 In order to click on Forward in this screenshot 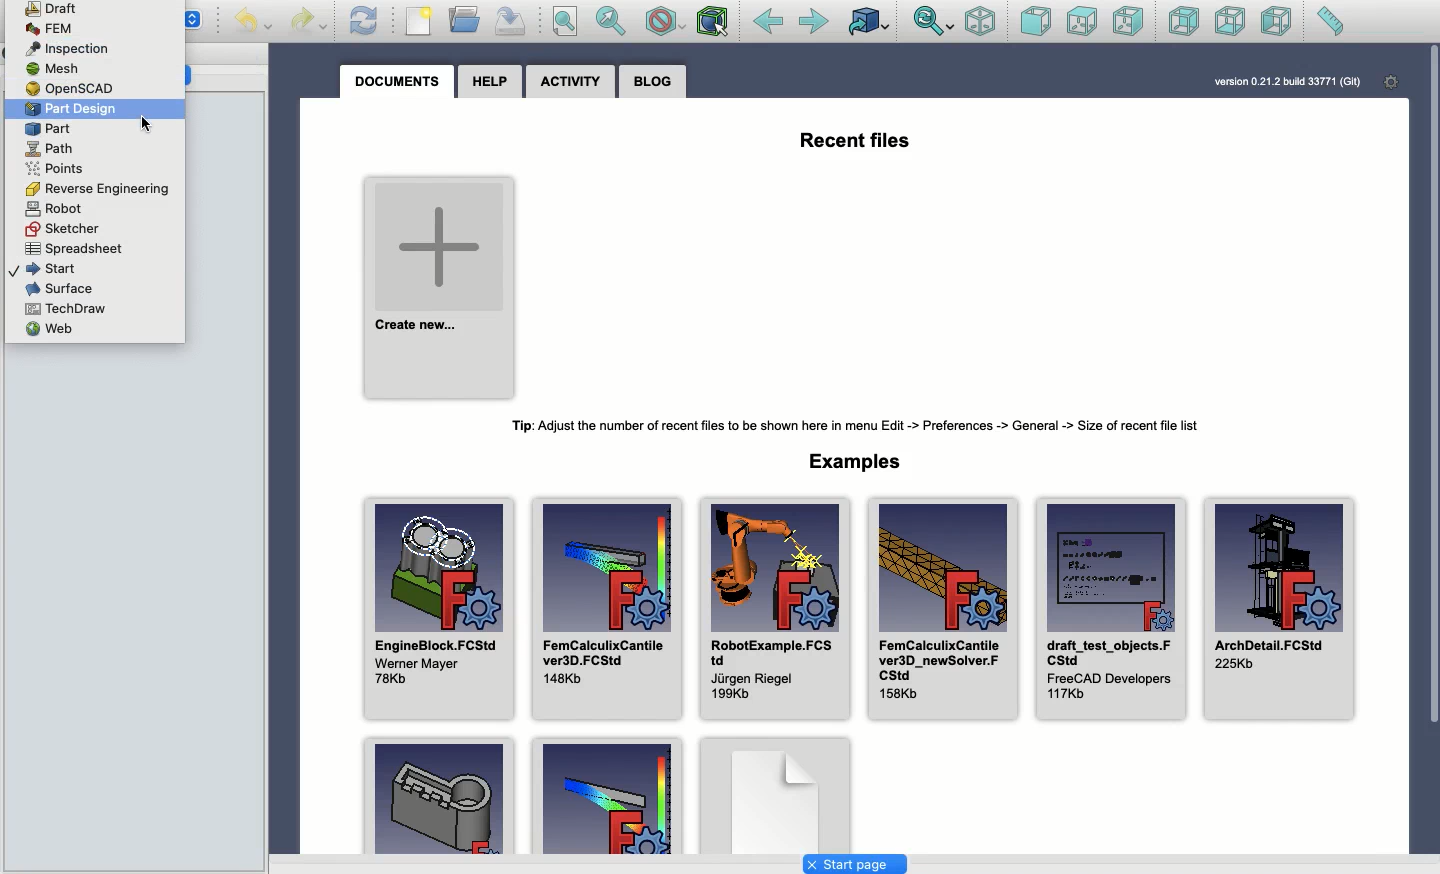, I will do `click(814, 21)`.